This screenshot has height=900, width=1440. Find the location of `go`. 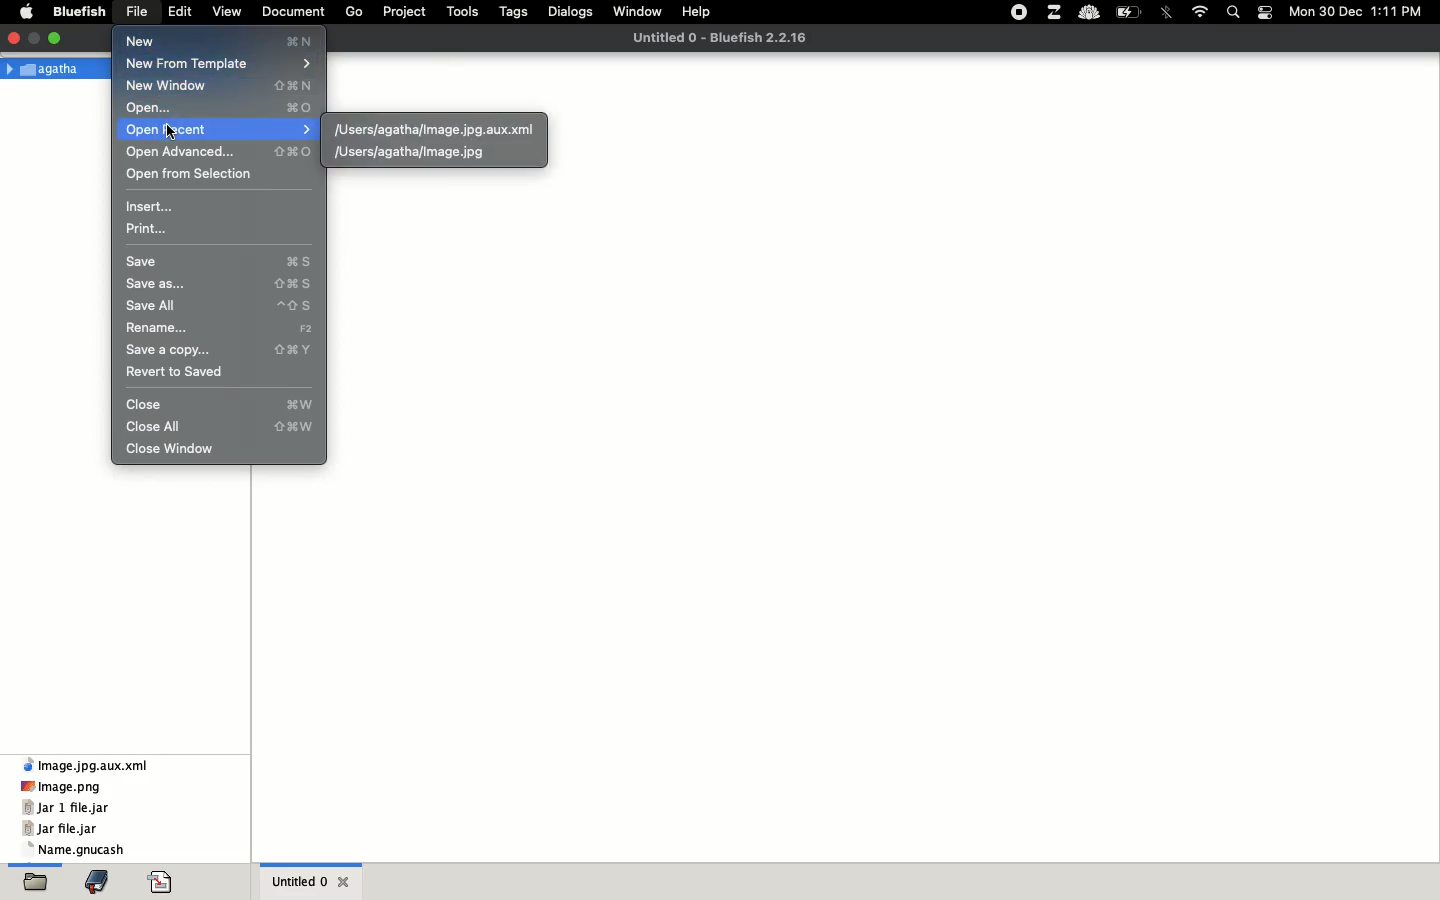

go is located at coordinates (357, 10).